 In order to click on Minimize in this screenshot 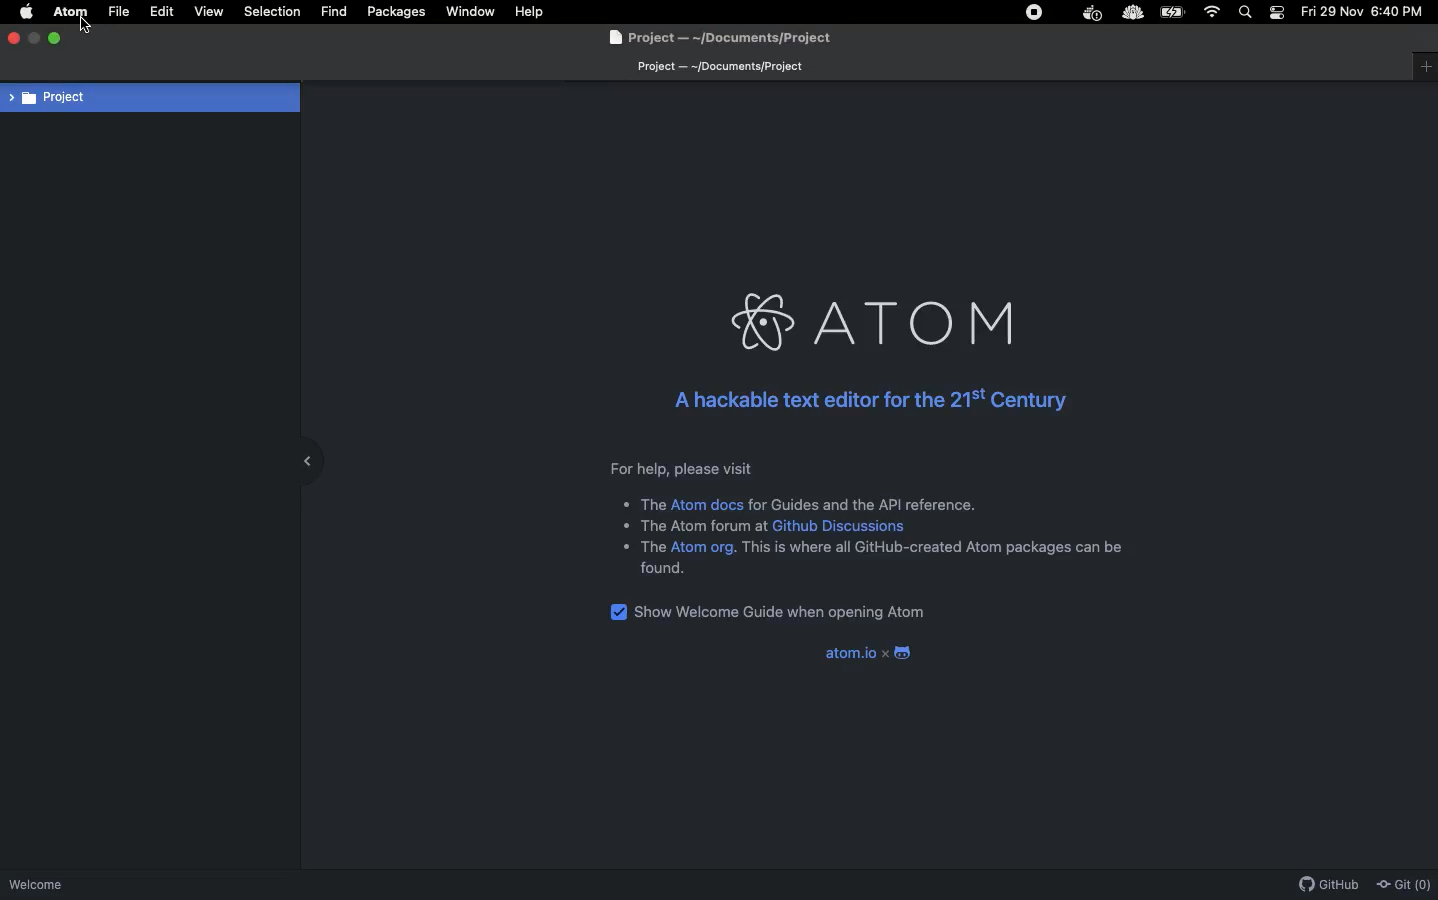, I will do `click(301, 459)`.